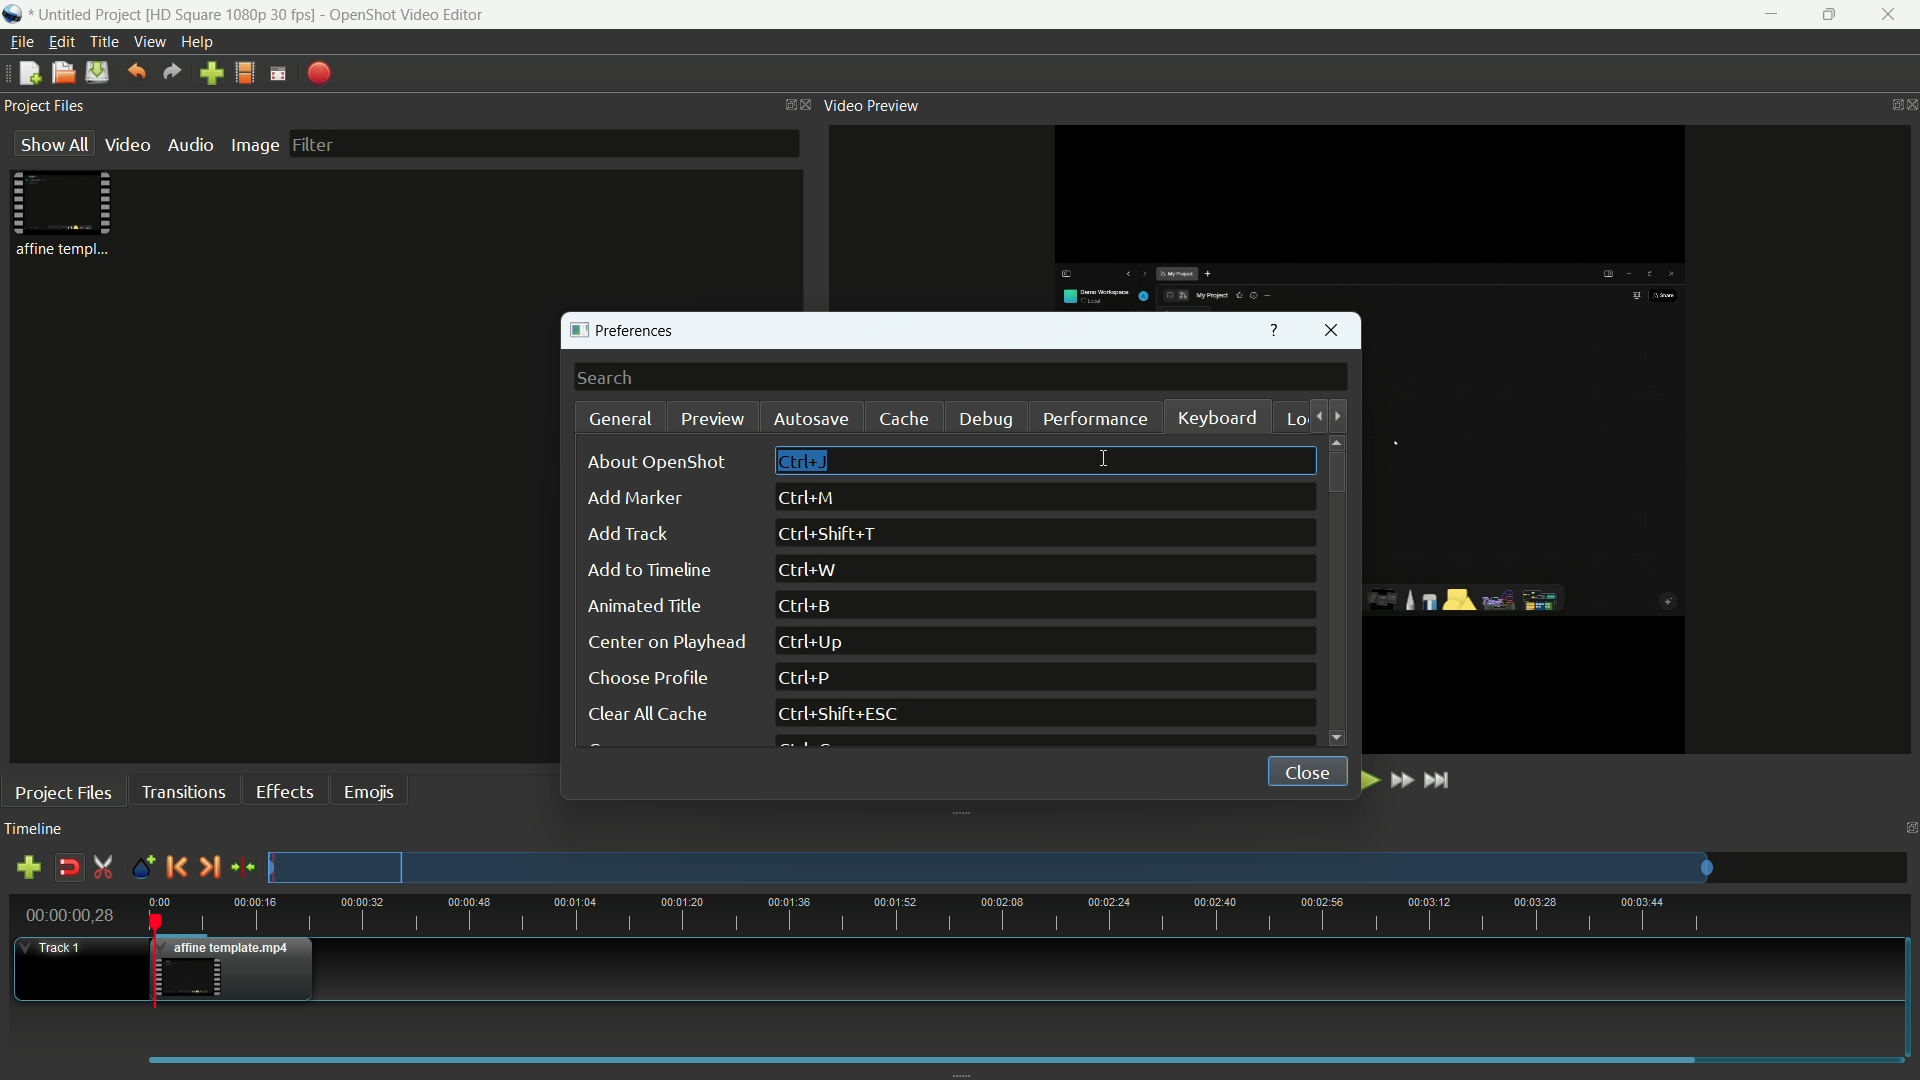  What do you see at coordinates (1103, 459) in the screenshot?
I see `cursor` at bounding box center [1103, 459].